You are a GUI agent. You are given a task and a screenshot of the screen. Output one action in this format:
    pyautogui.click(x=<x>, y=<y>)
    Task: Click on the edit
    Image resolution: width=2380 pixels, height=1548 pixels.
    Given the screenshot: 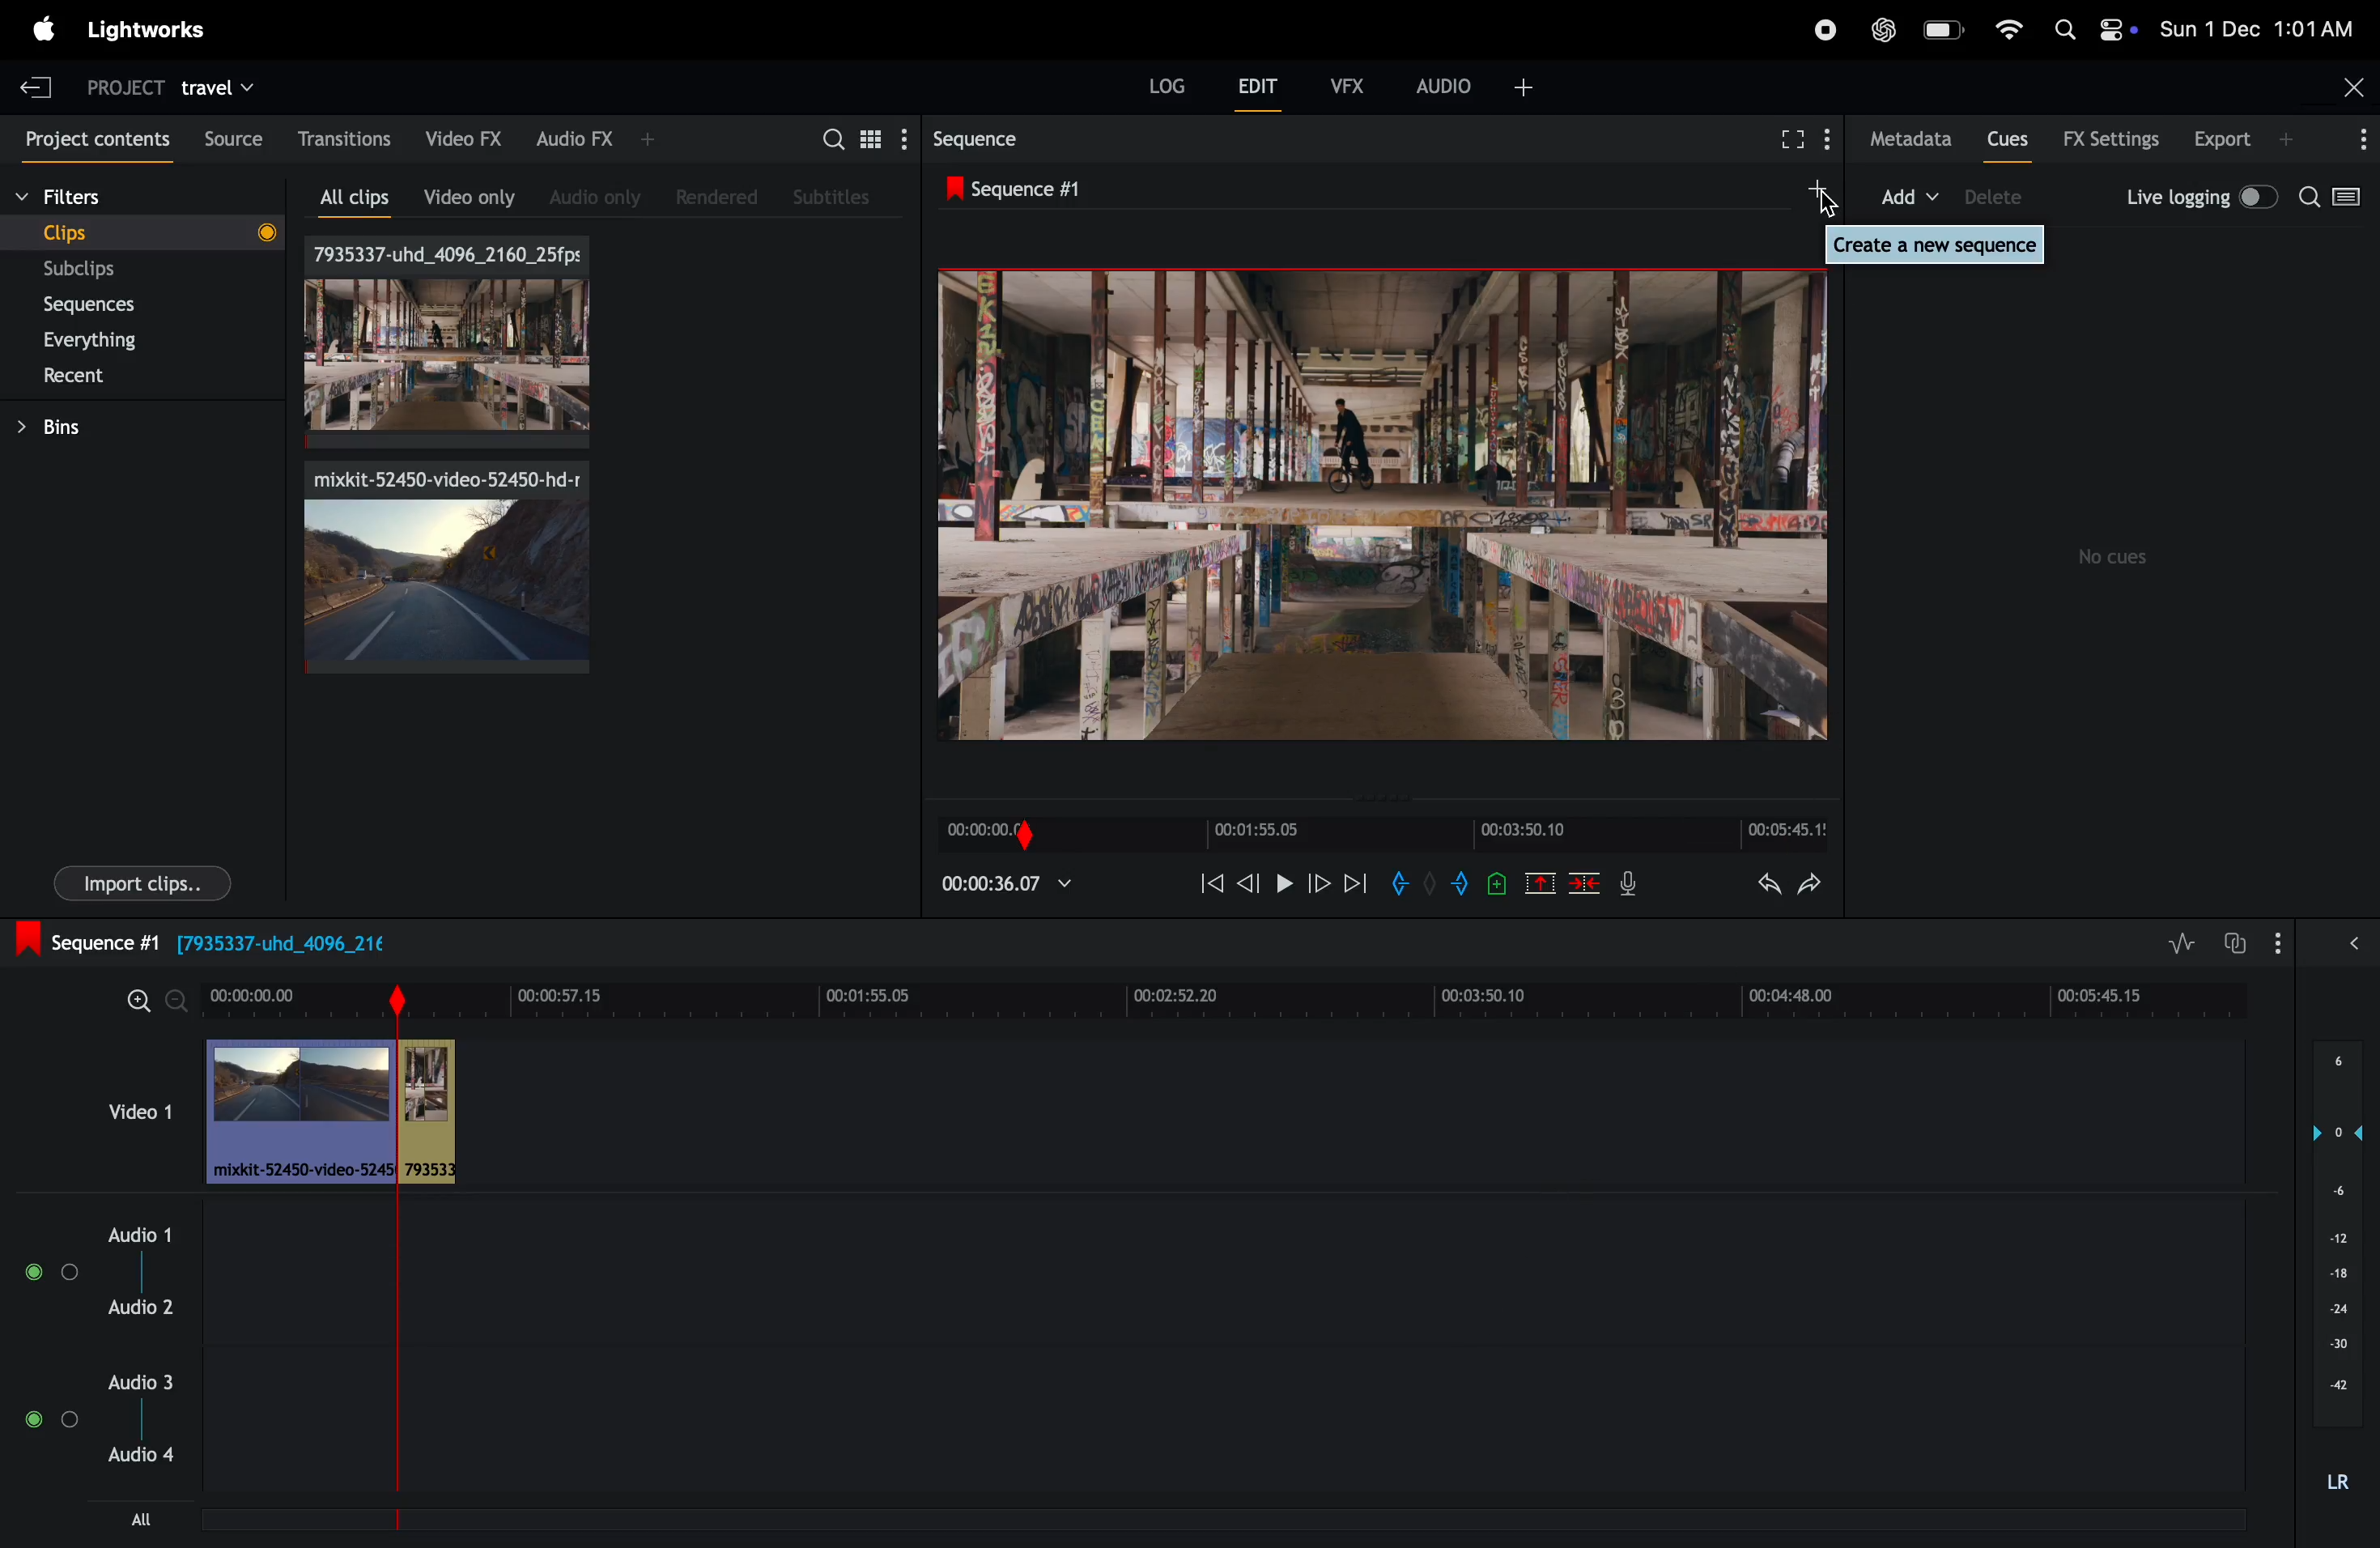 What is the action you would take?
    pyautogui.click(x=1257, y=85)
    